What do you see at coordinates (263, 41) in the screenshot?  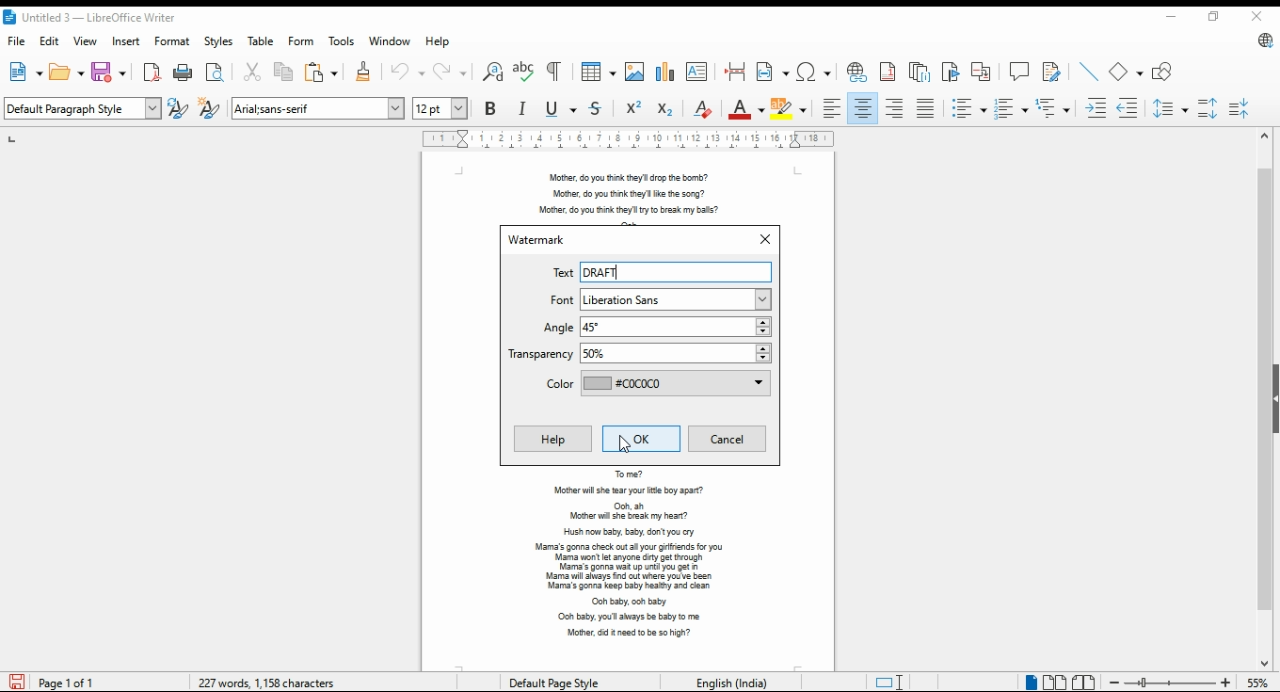 I see `table` at bounding box center [263, 41].